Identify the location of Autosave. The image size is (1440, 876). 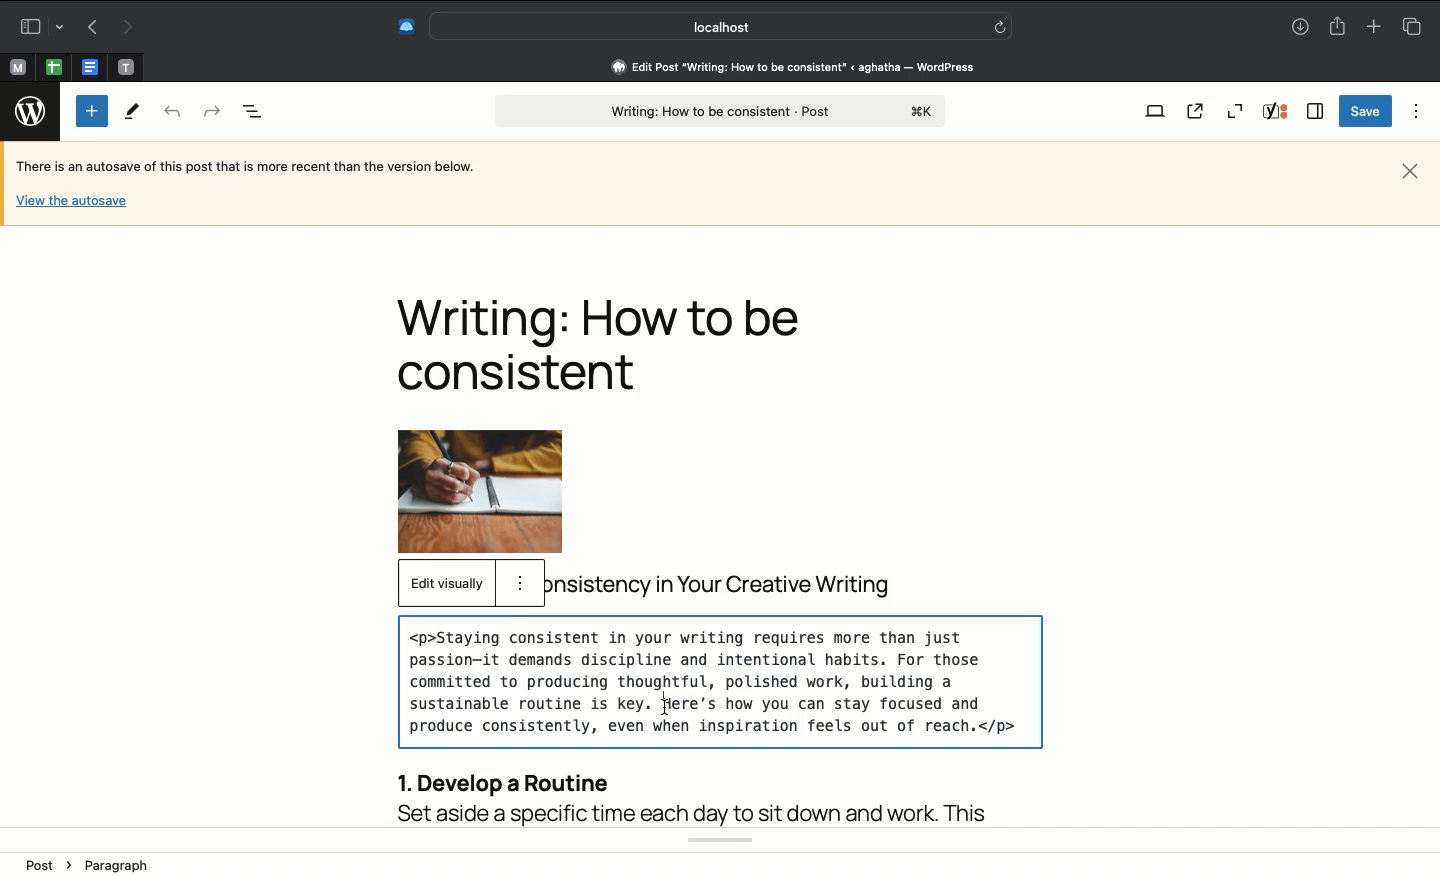
(261, 168).